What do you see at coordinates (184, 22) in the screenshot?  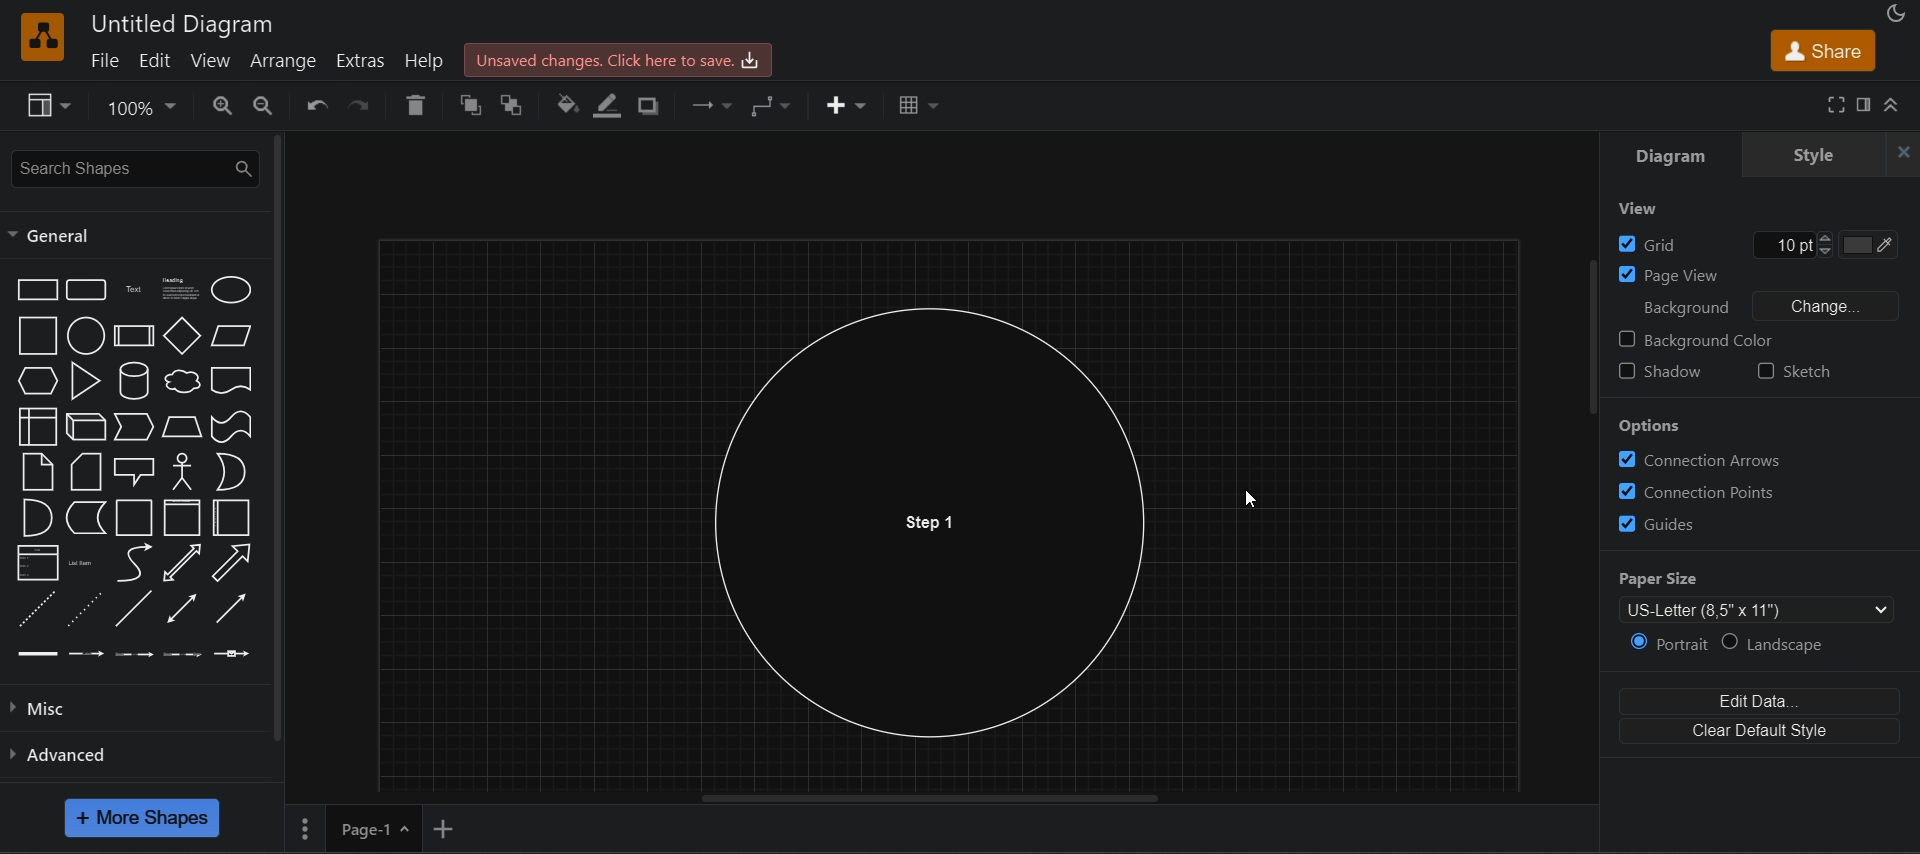 I see `Untitled Diagram` at bounding box center [184, 22].